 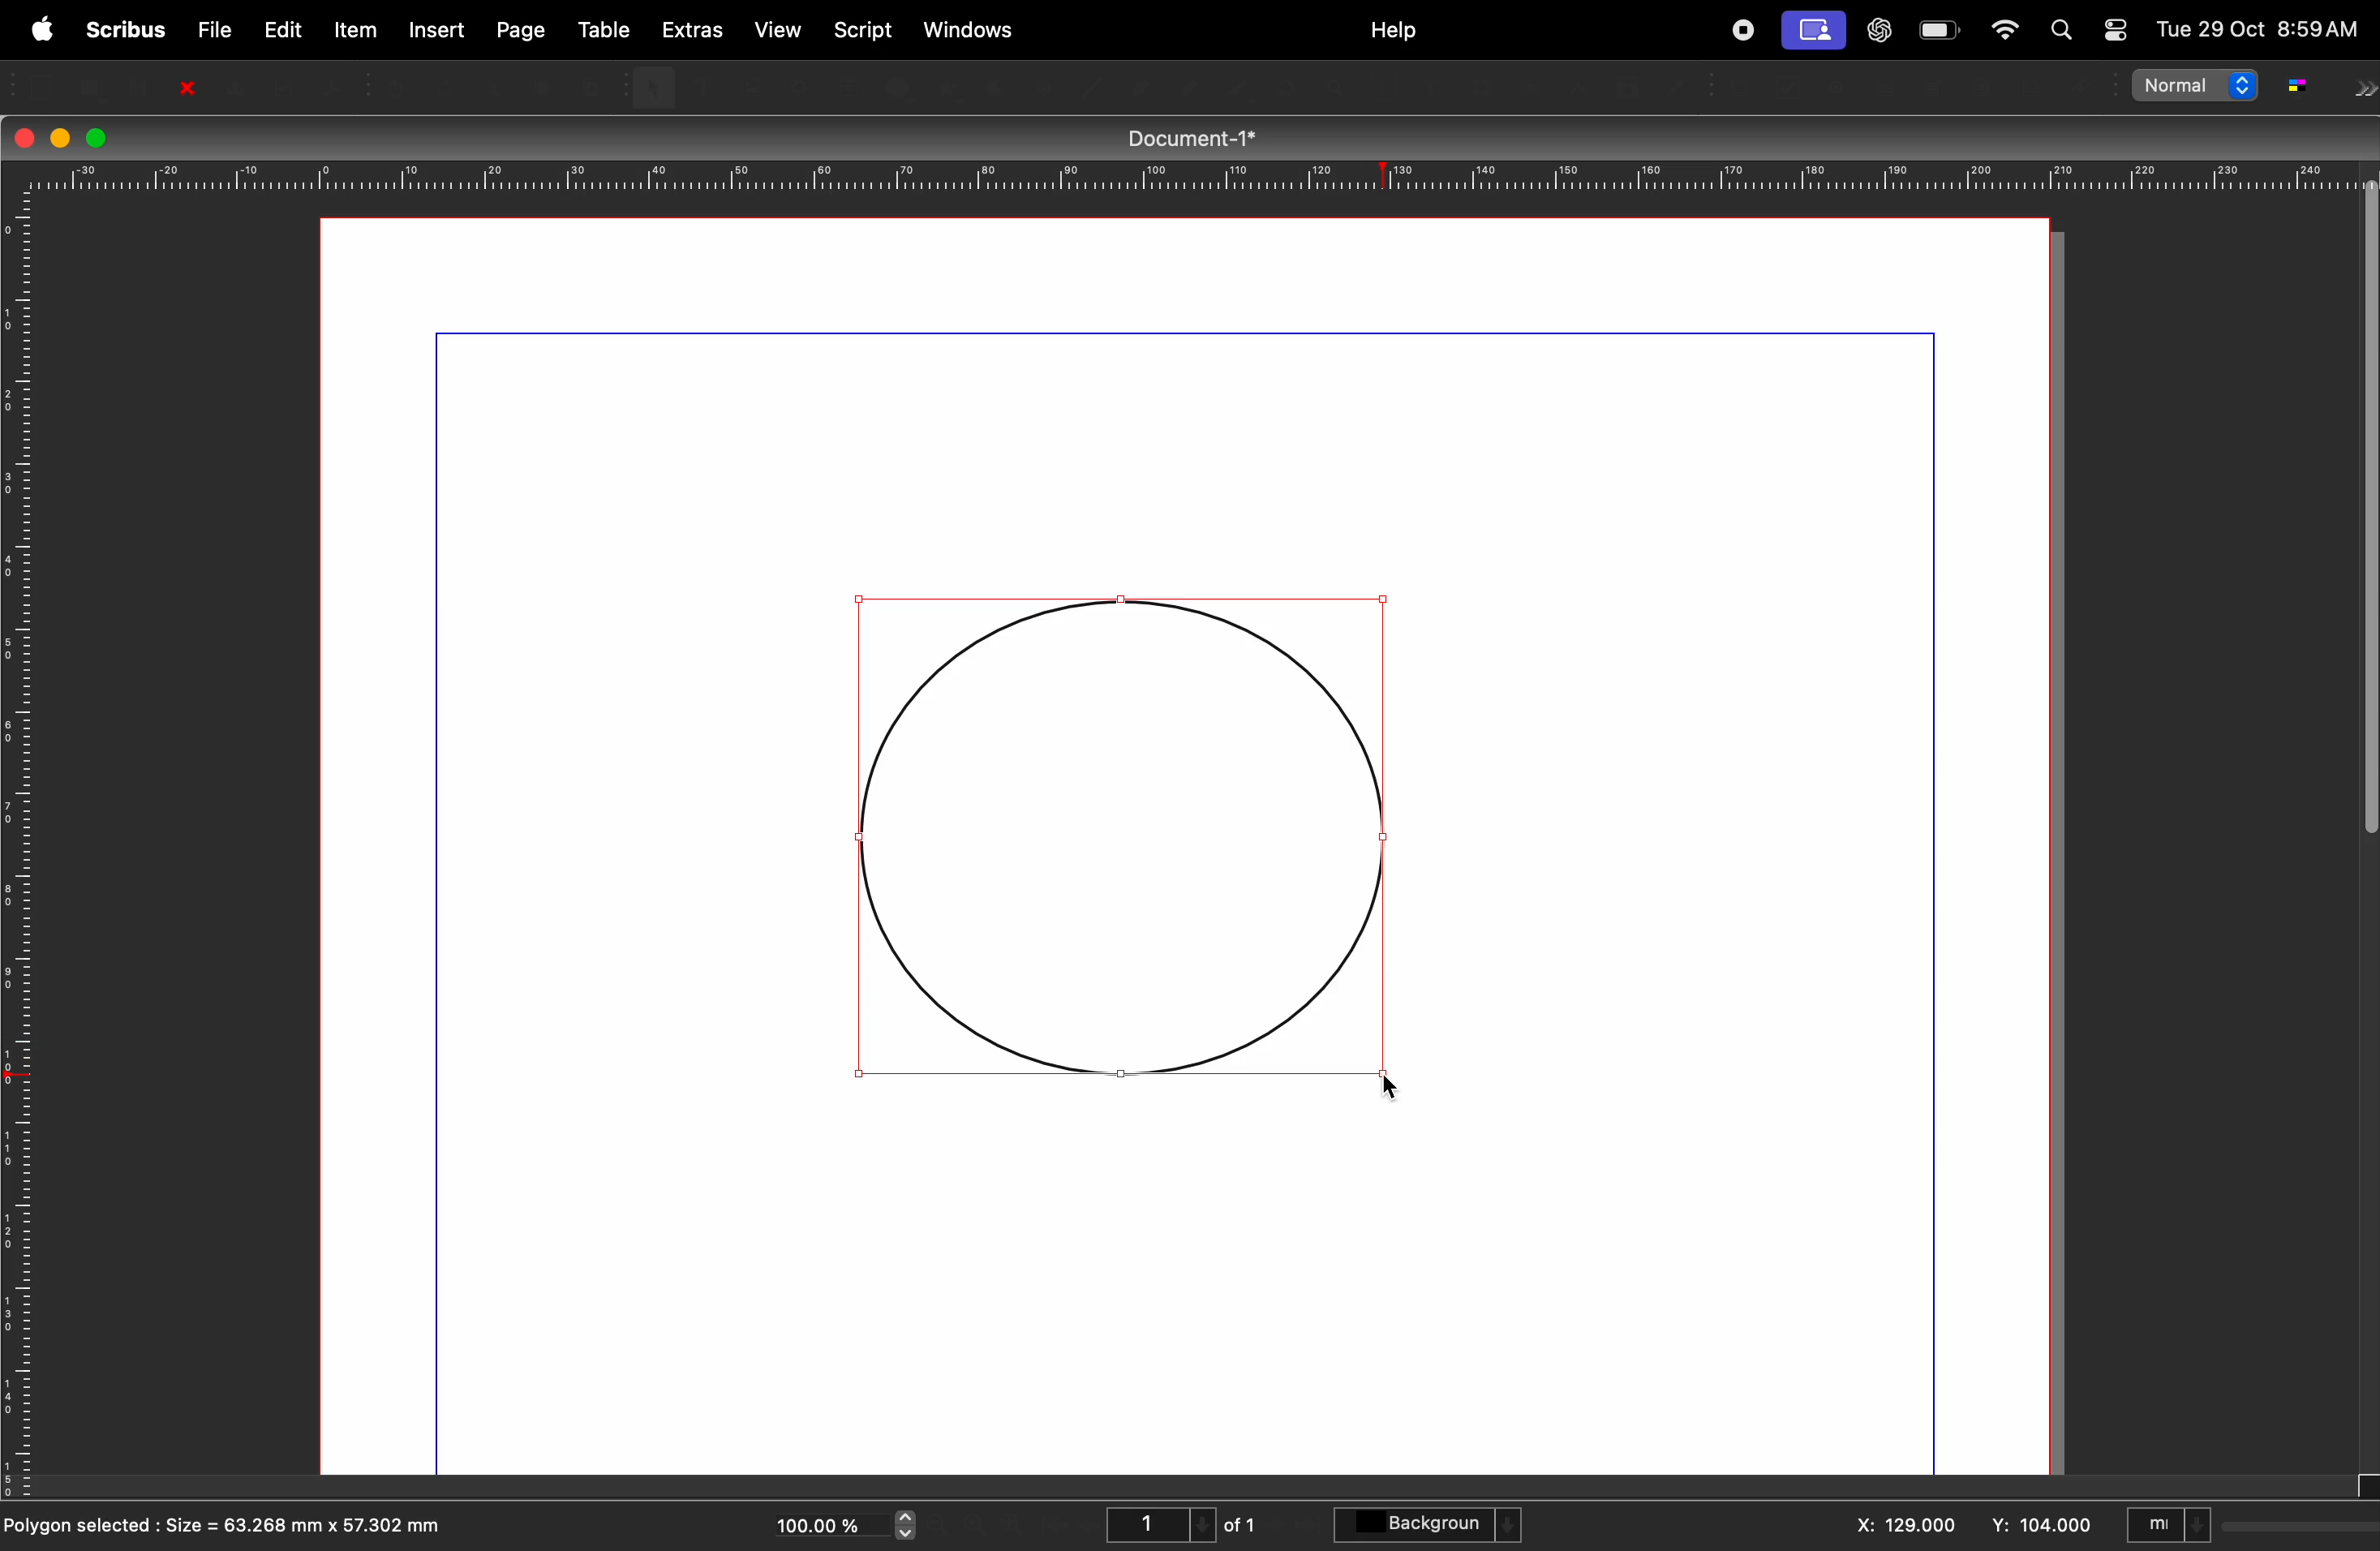 I want to click on chatgpt, so click(x=1879, y=28).